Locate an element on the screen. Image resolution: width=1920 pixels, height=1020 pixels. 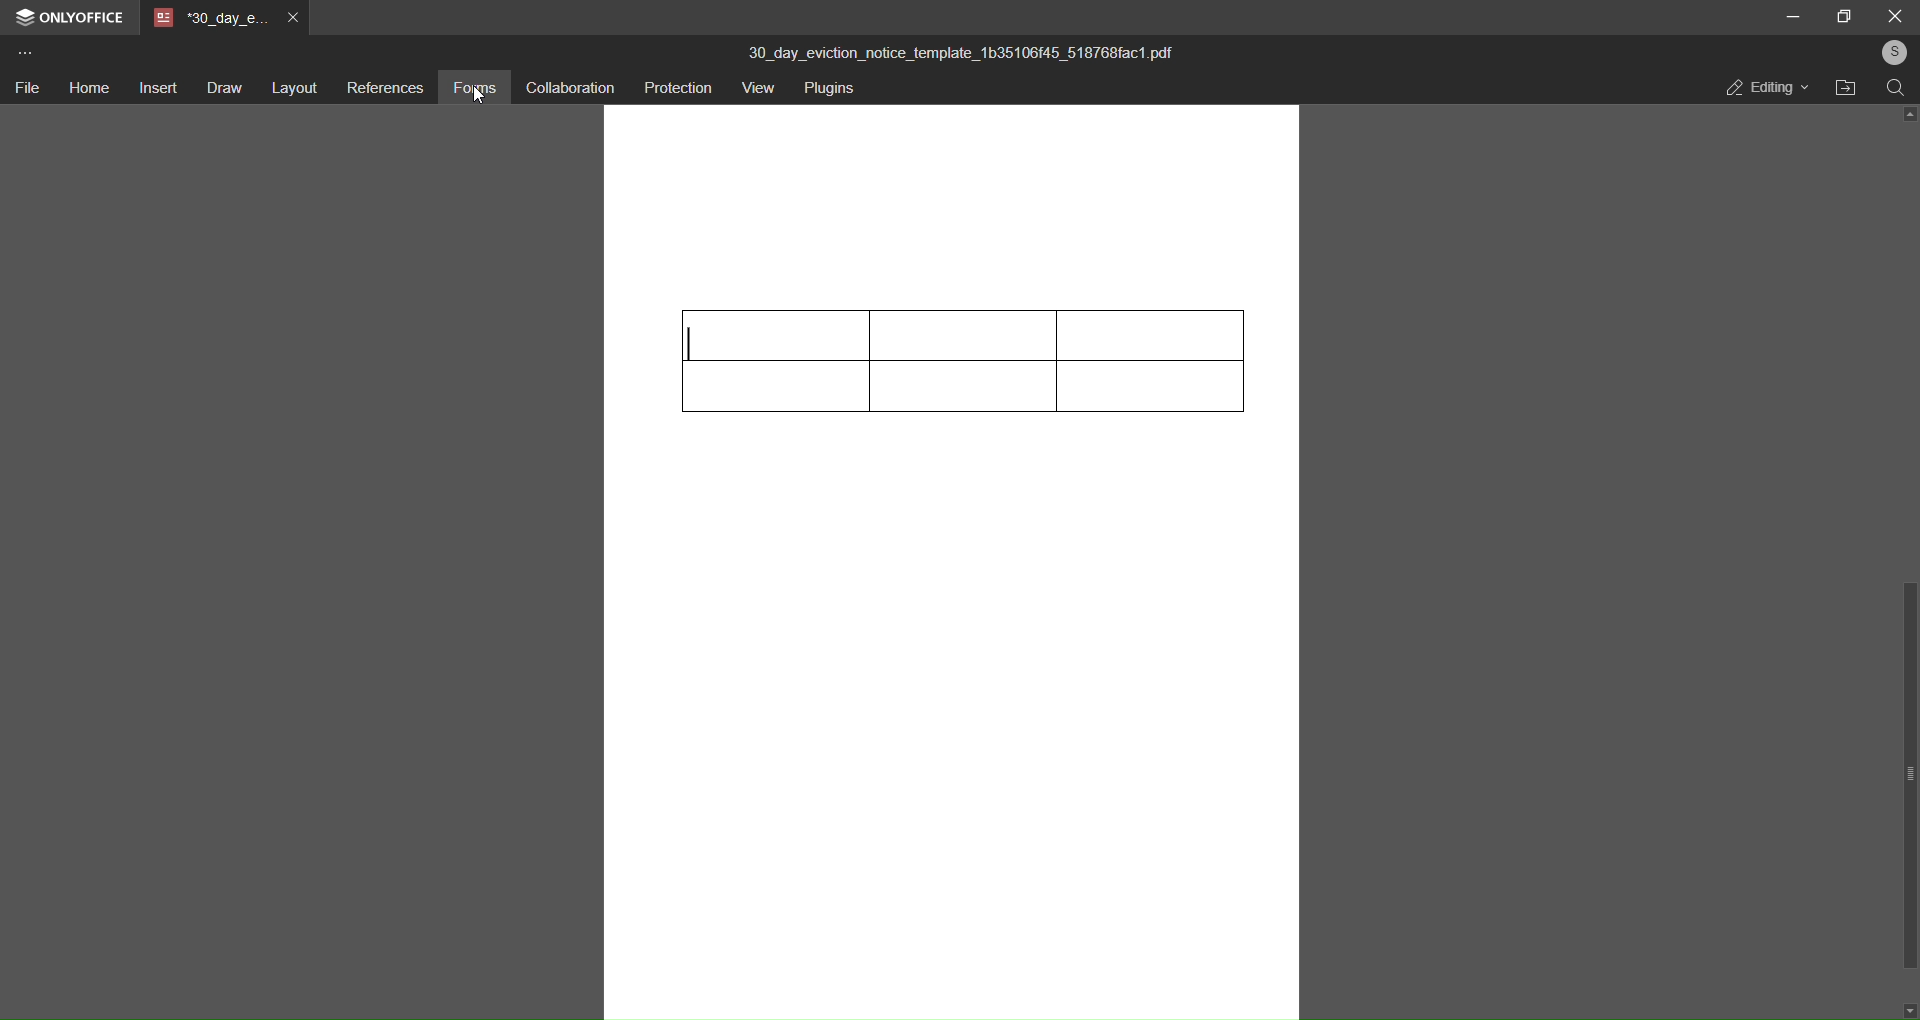
open file location is located at coordinates (1842, 89).